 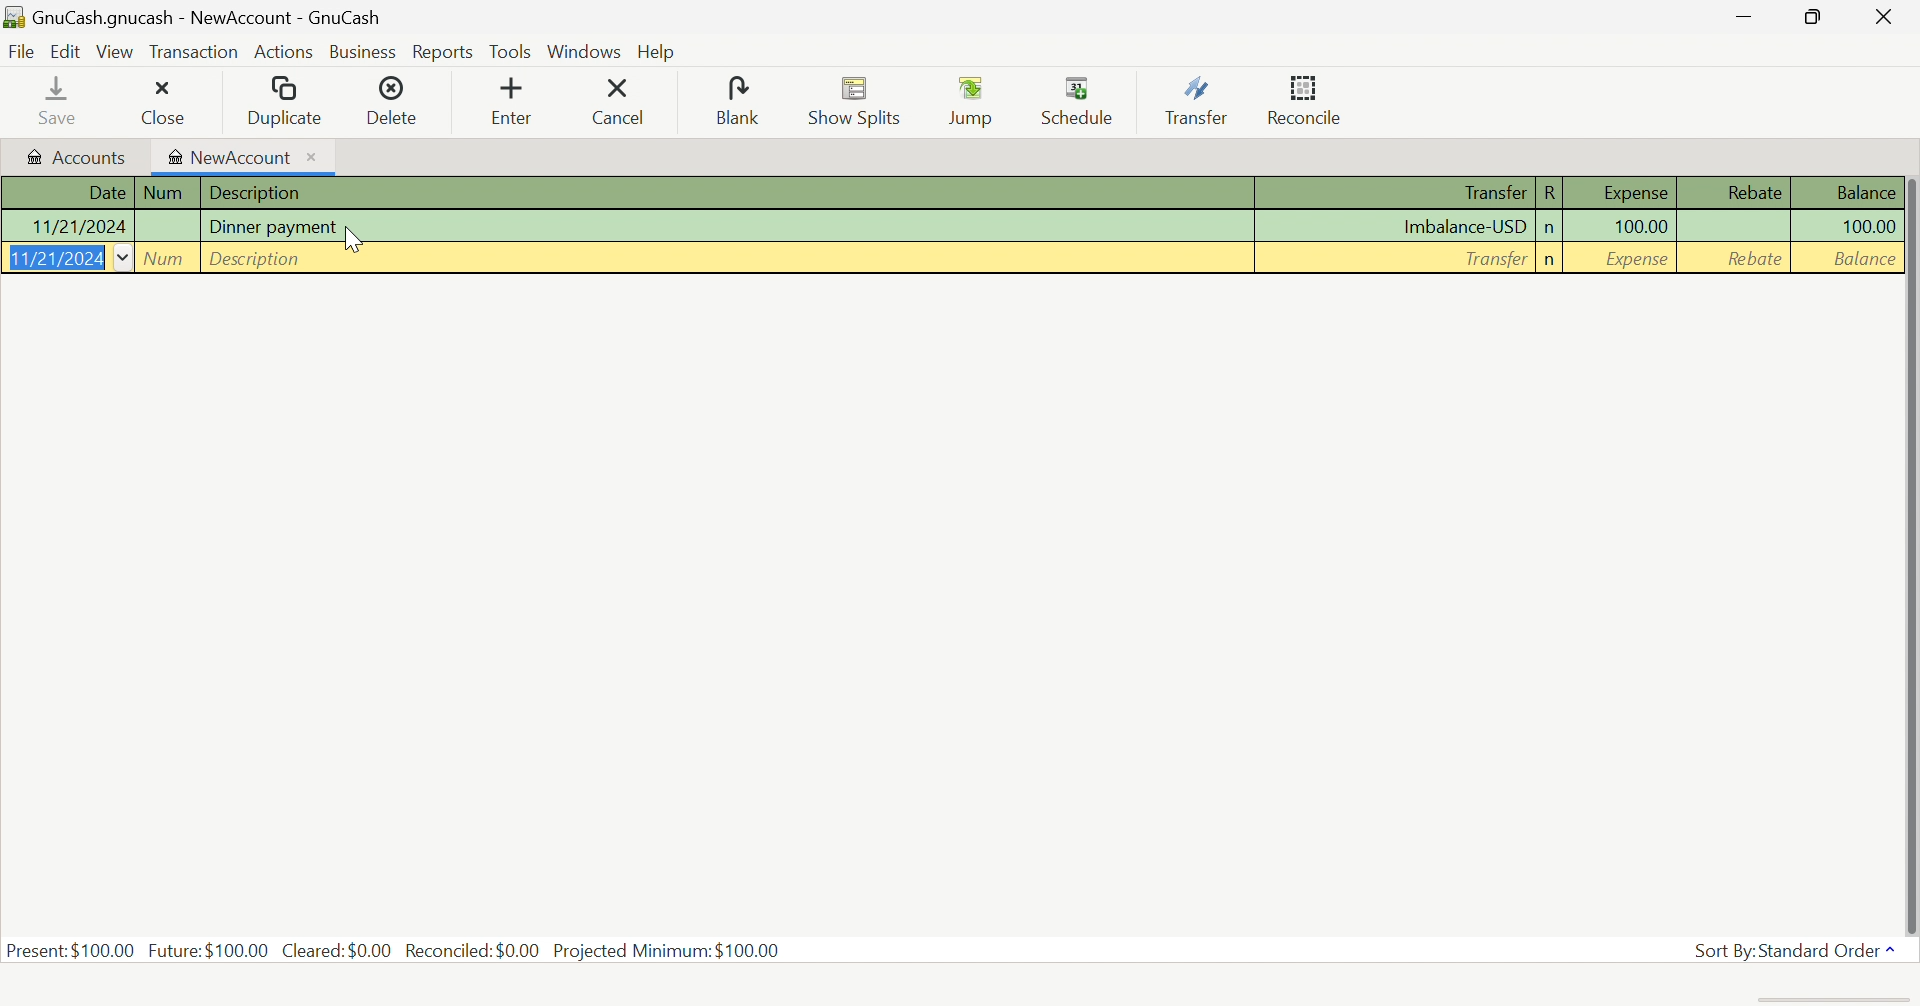 What do you see at coordinates (107, 193) in the screenshot?
I see `Date` at bounding box center [107, 193].